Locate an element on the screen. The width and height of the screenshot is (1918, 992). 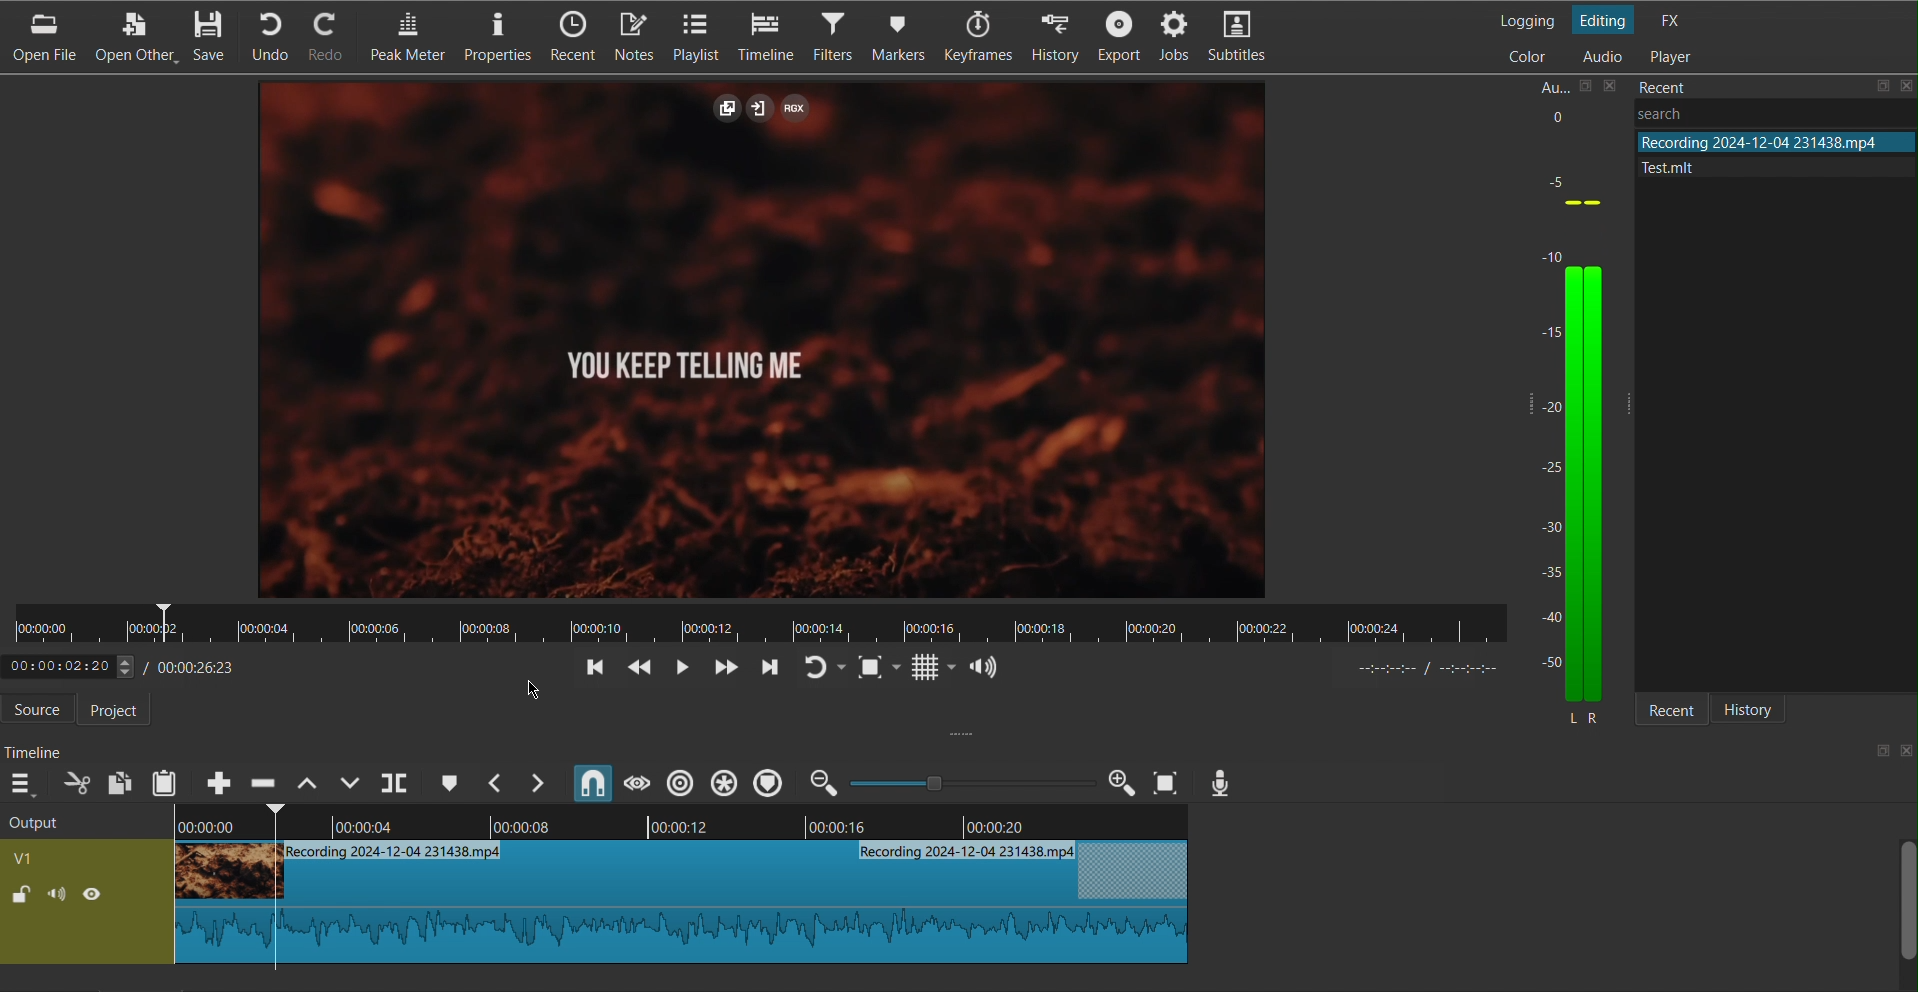
Skip Forward is located at coordinates (724, 668).